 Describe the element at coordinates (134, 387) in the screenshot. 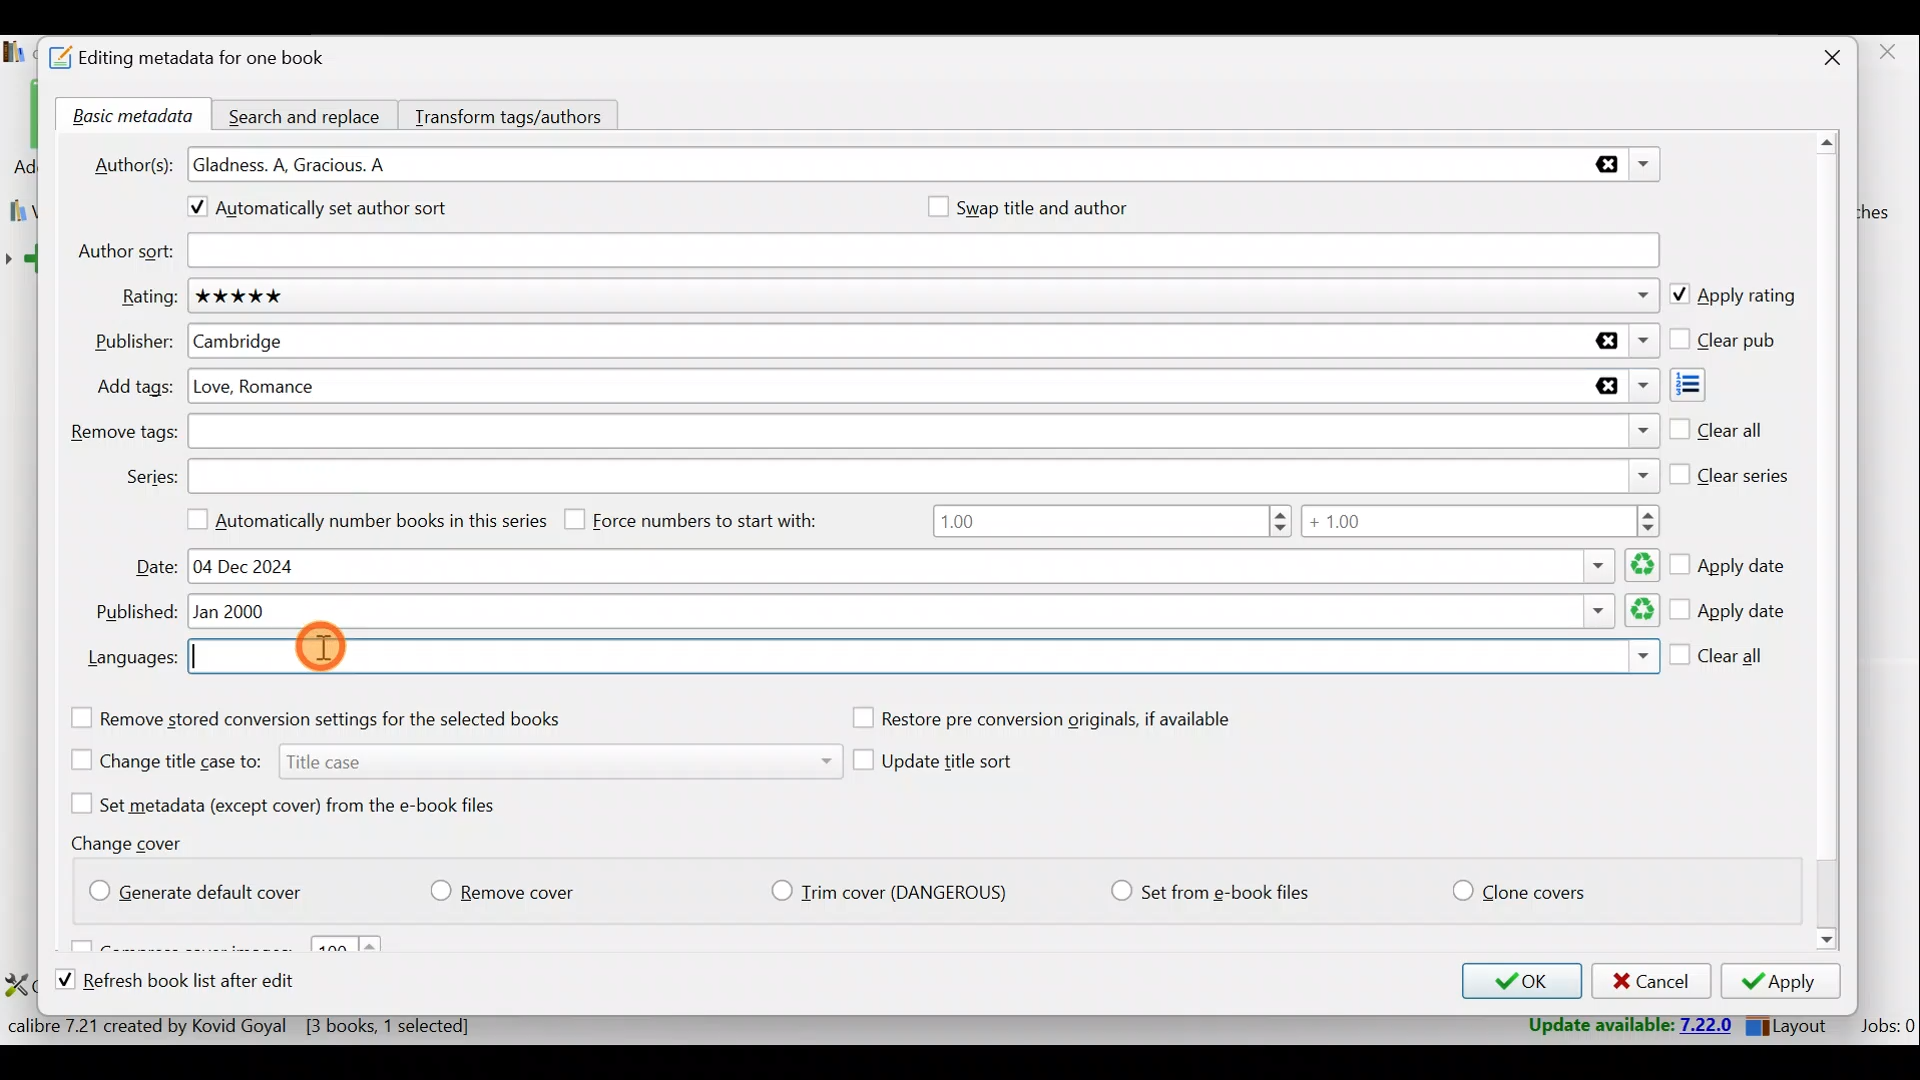

I see `Add tags:` at that location.